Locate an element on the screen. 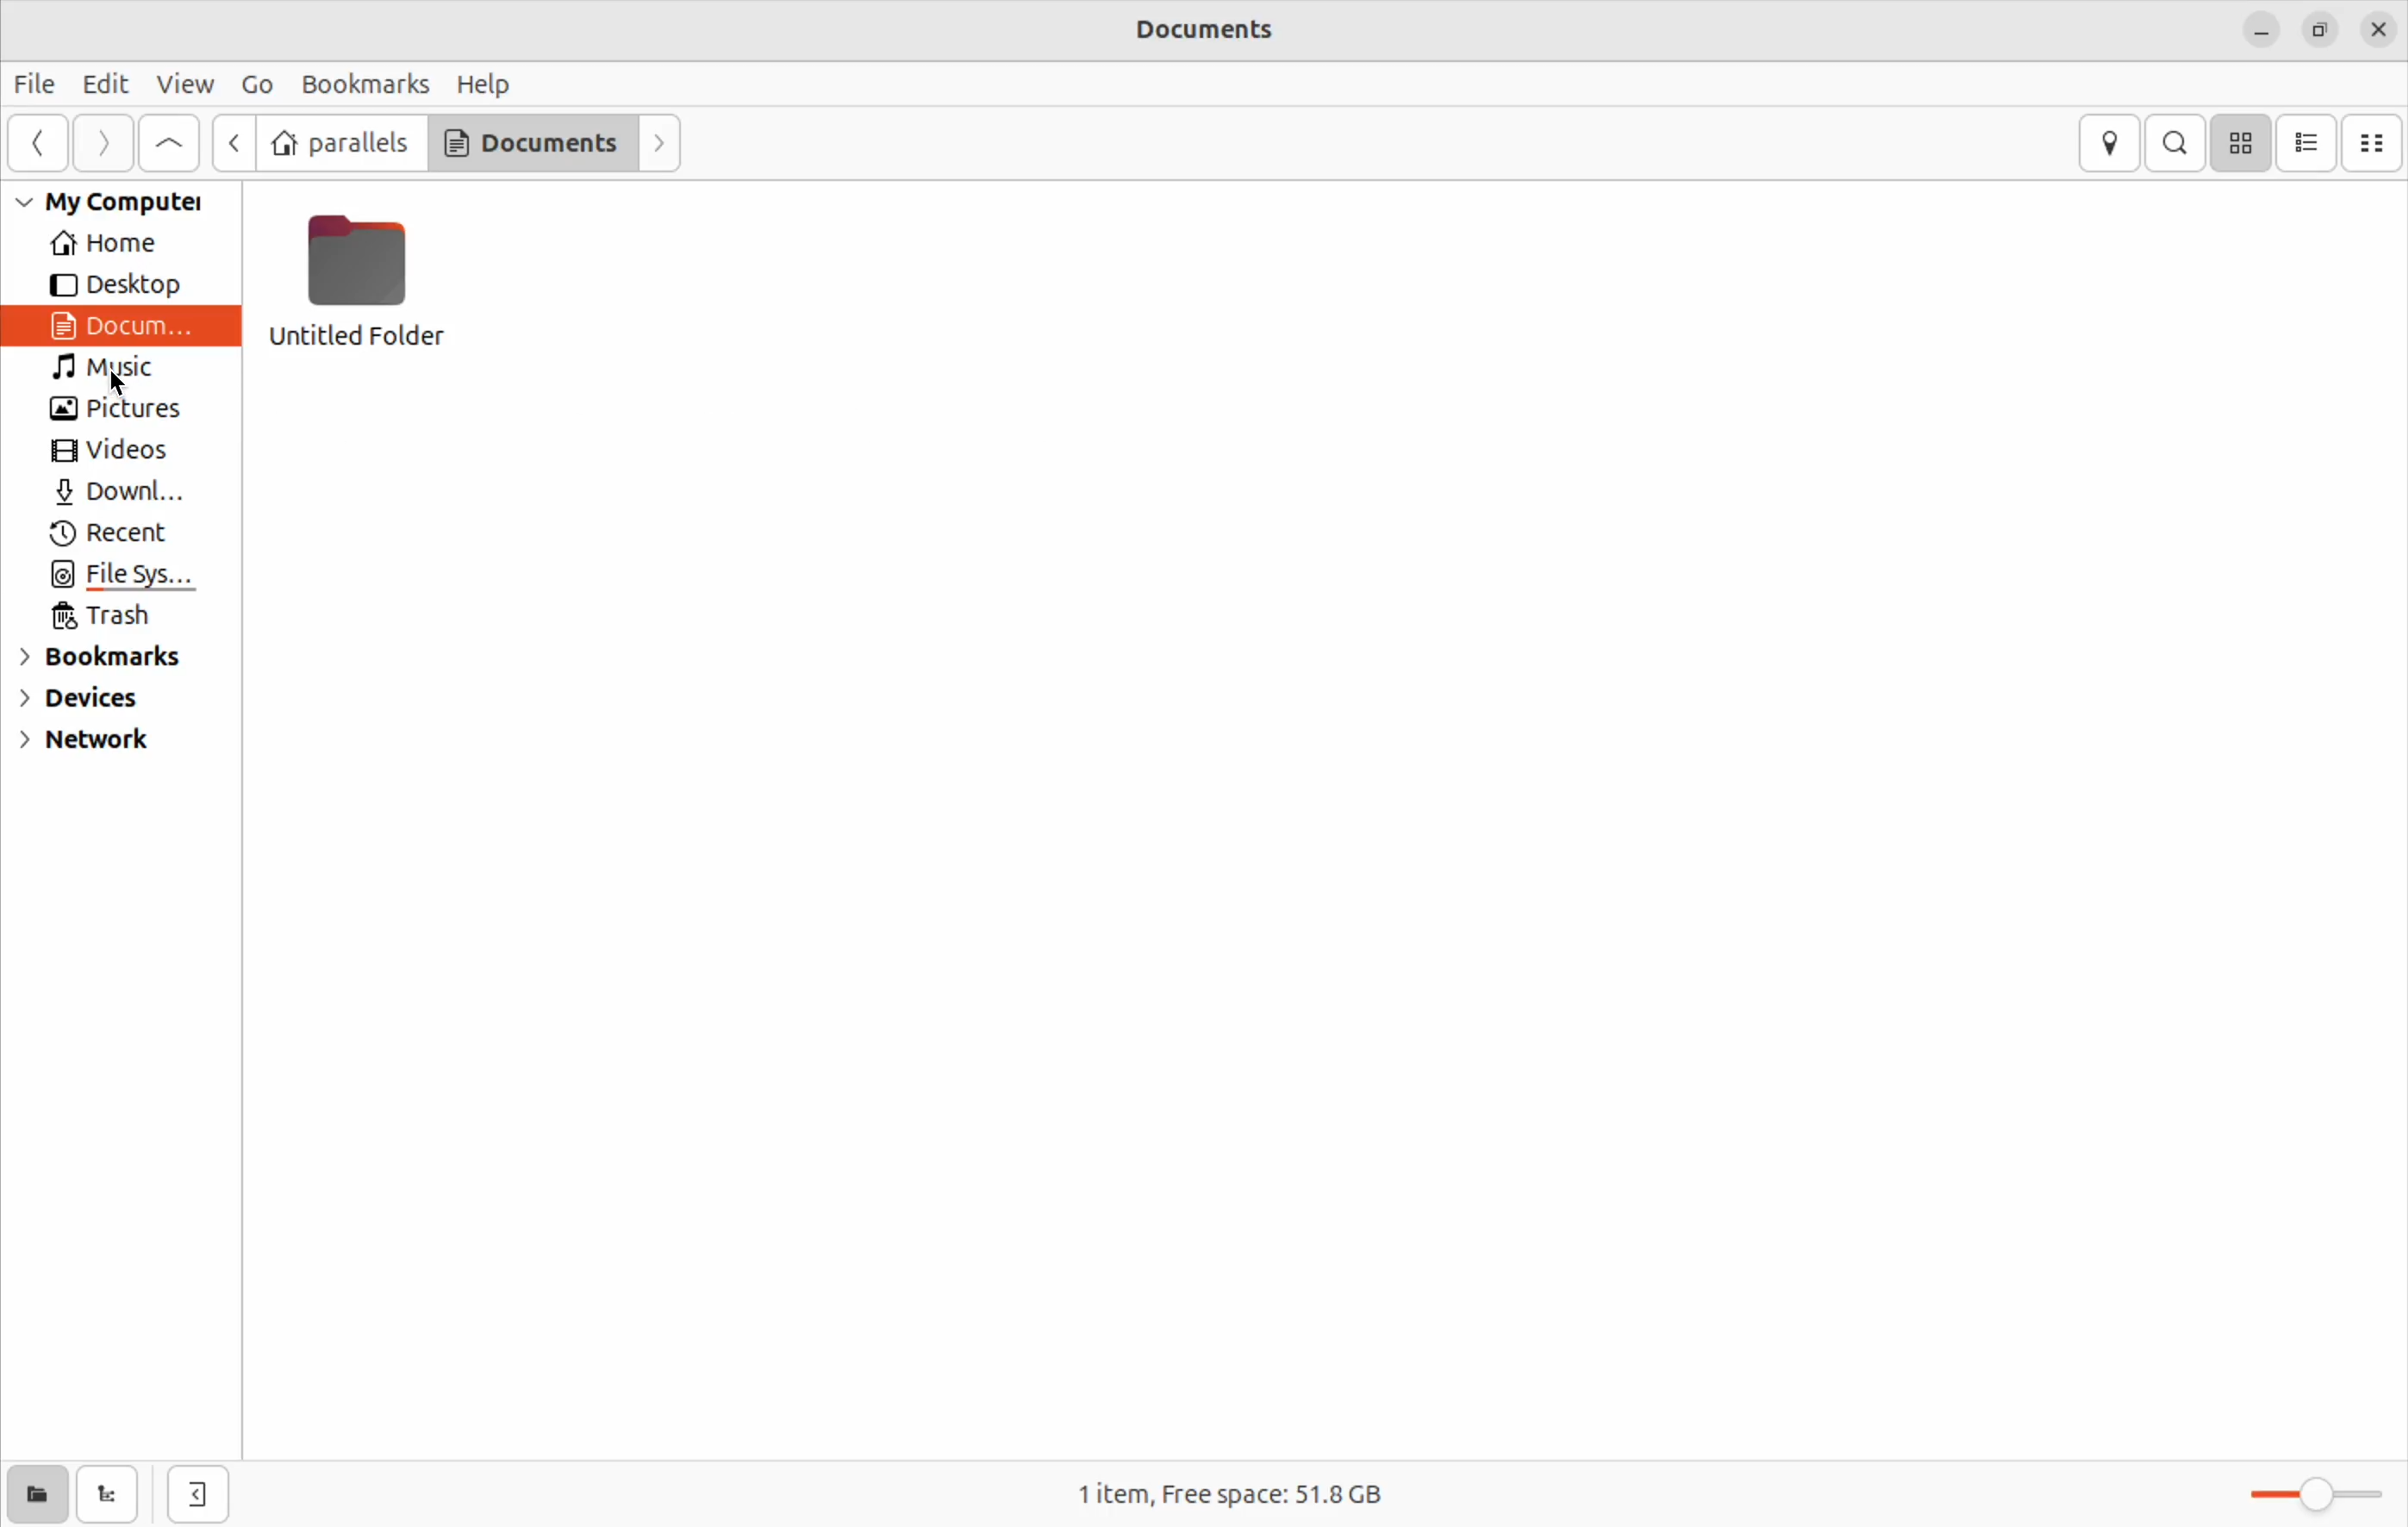  Compact view is located at coordinates (2375, 144).